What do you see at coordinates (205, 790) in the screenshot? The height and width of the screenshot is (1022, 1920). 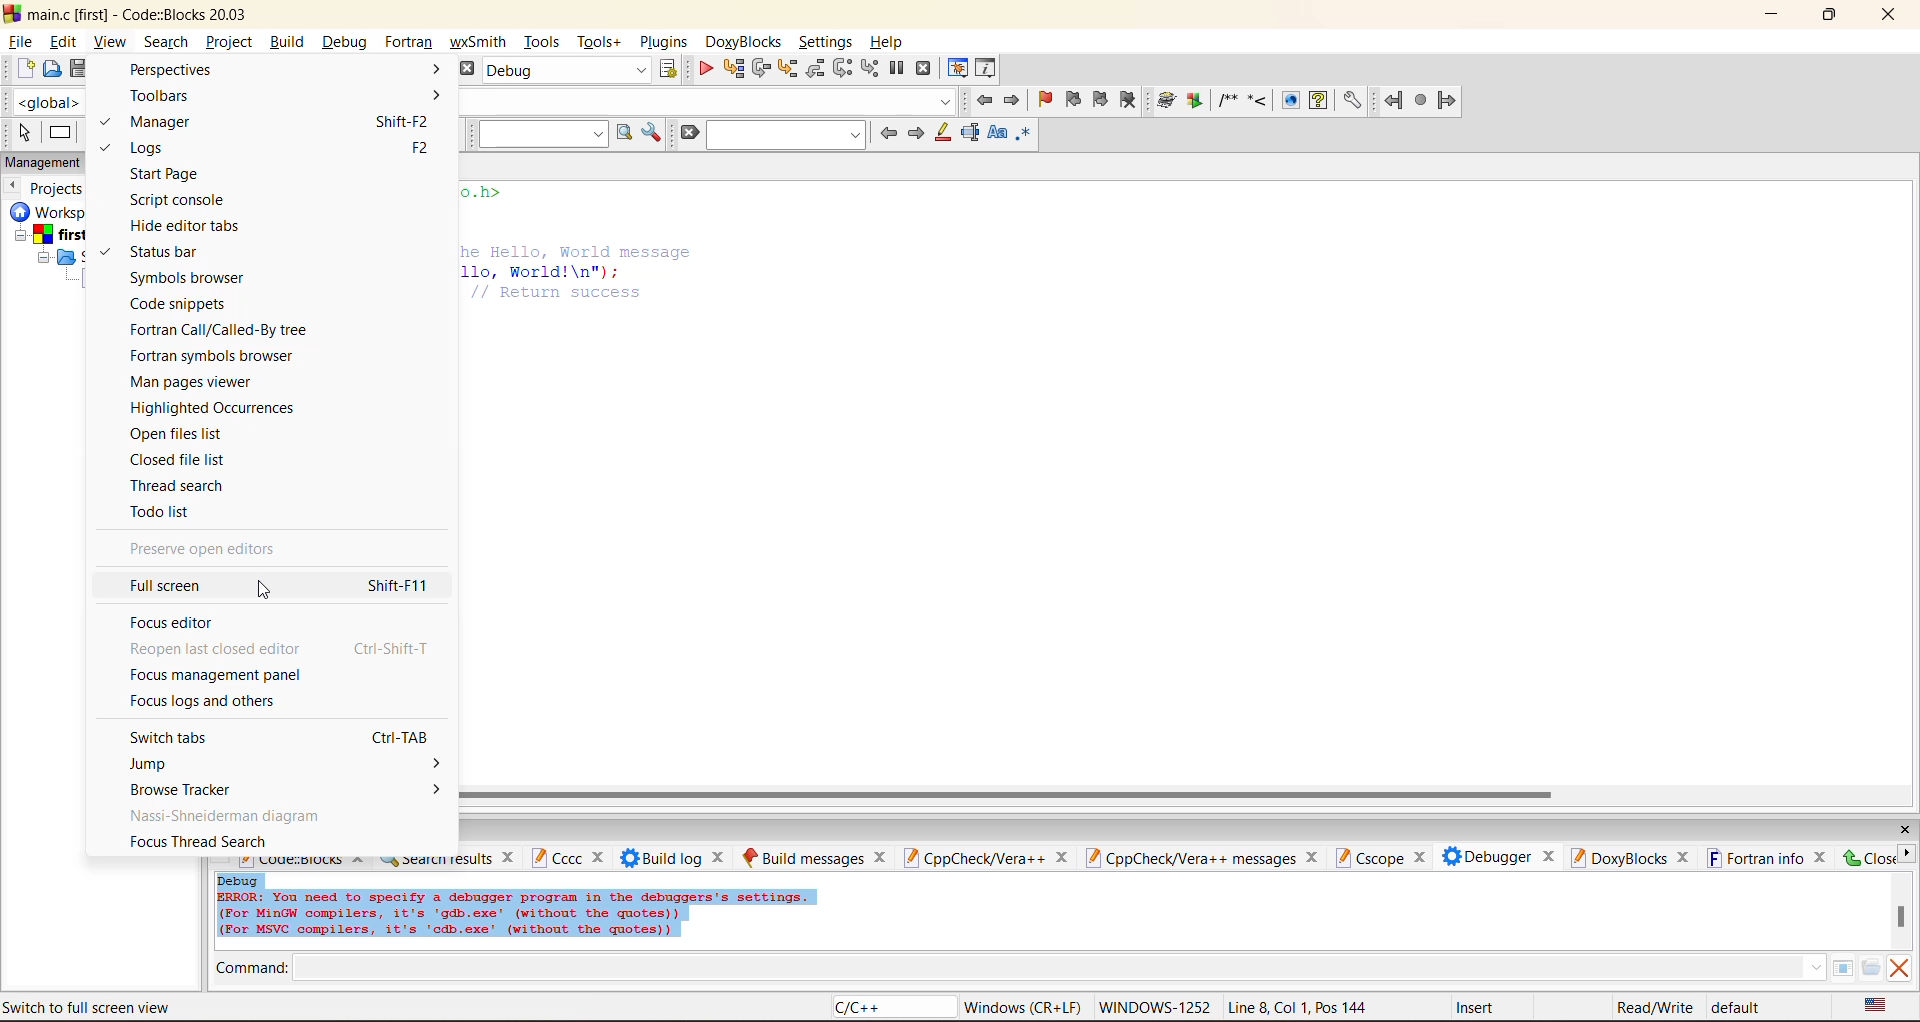 I see `browse tracker` at bounding box center [205, 790].